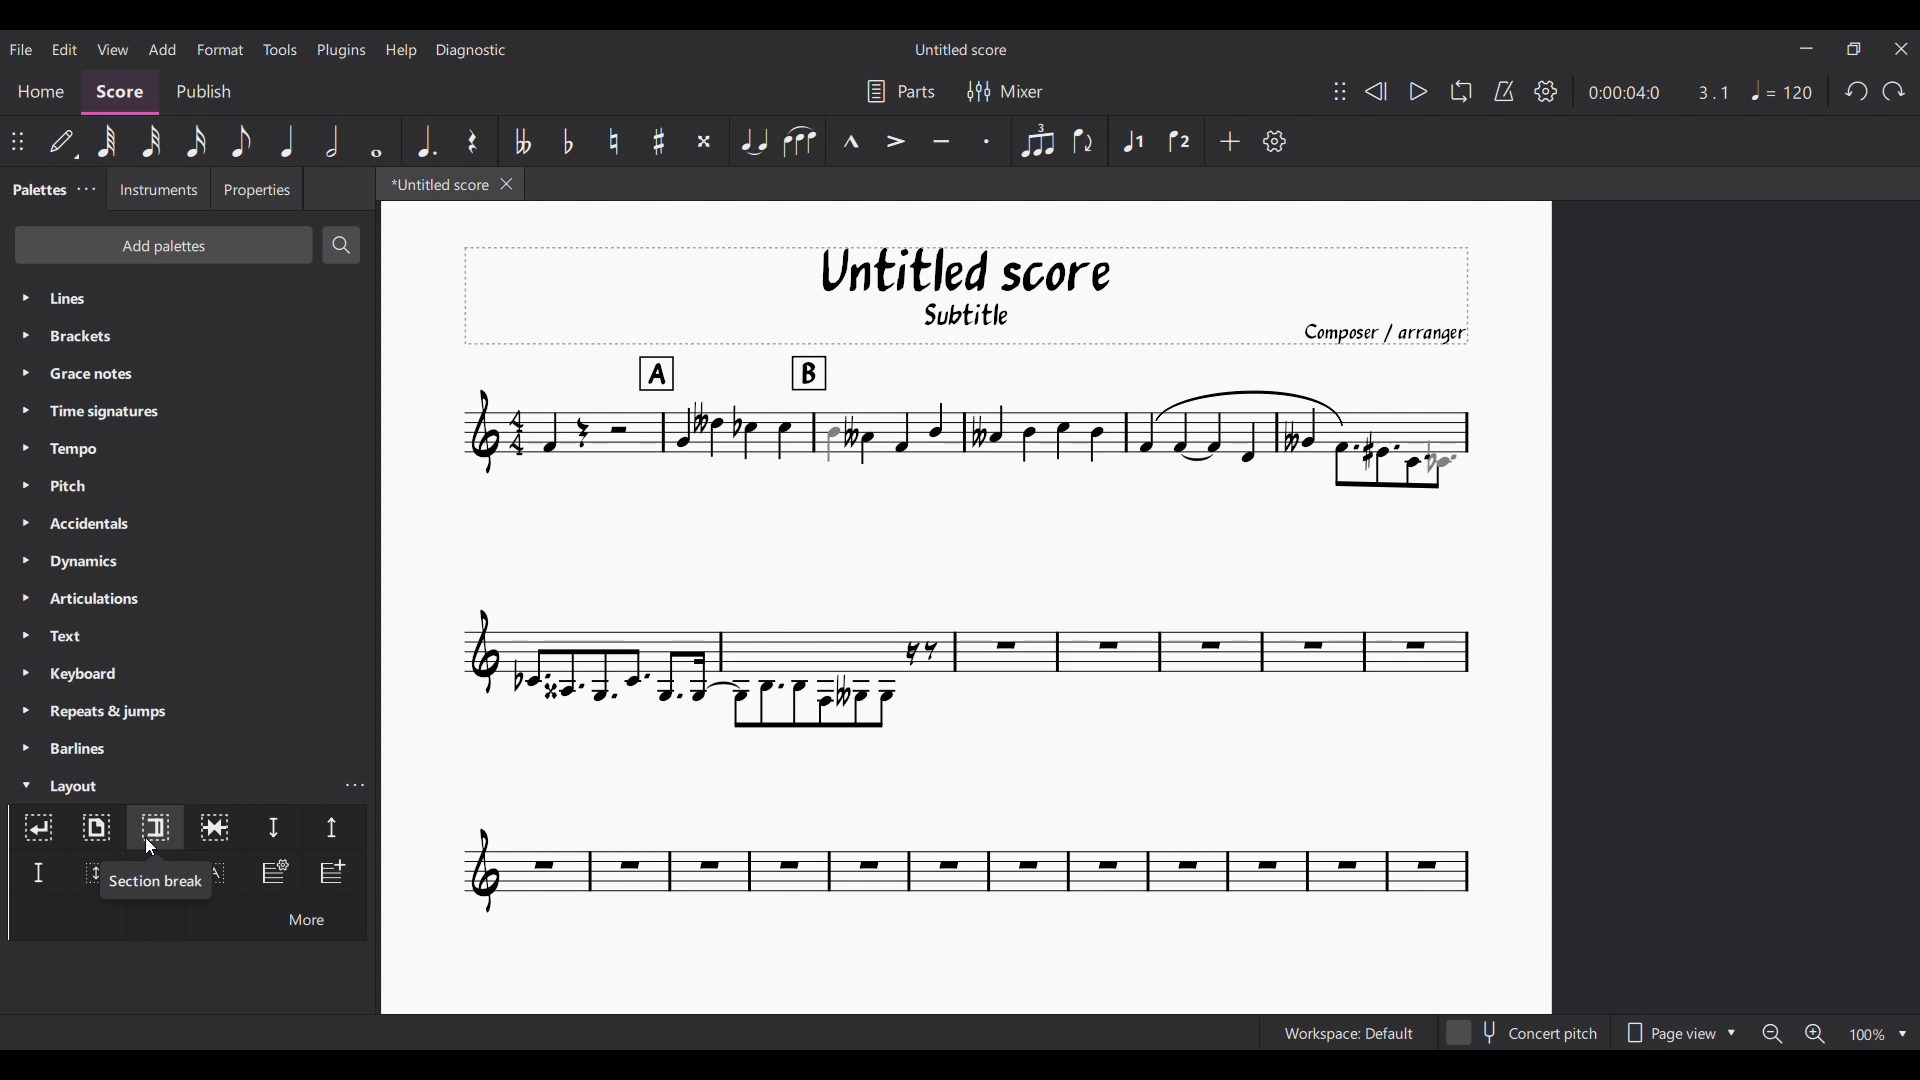 Image resolution: width=1920 pixels, height=1080 pixels. I want to click on Zoom in, so click(1815, 1033).